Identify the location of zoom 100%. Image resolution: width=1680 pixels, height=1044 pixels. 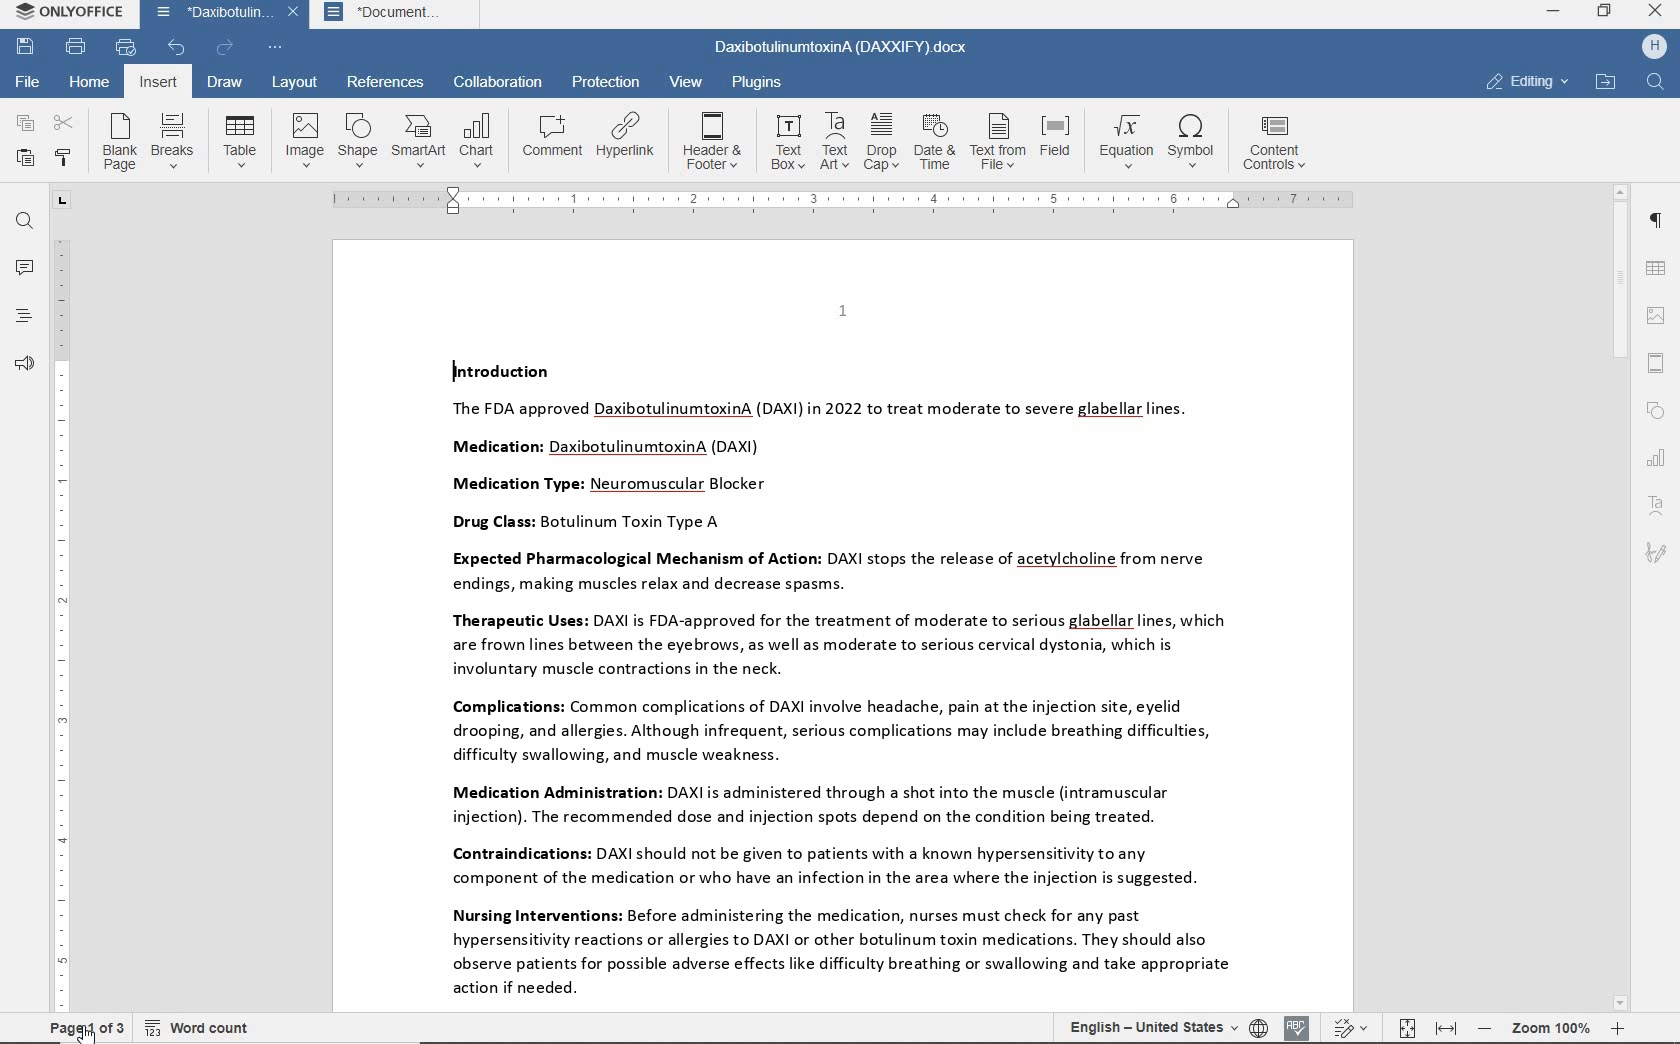
(1550, 1027).